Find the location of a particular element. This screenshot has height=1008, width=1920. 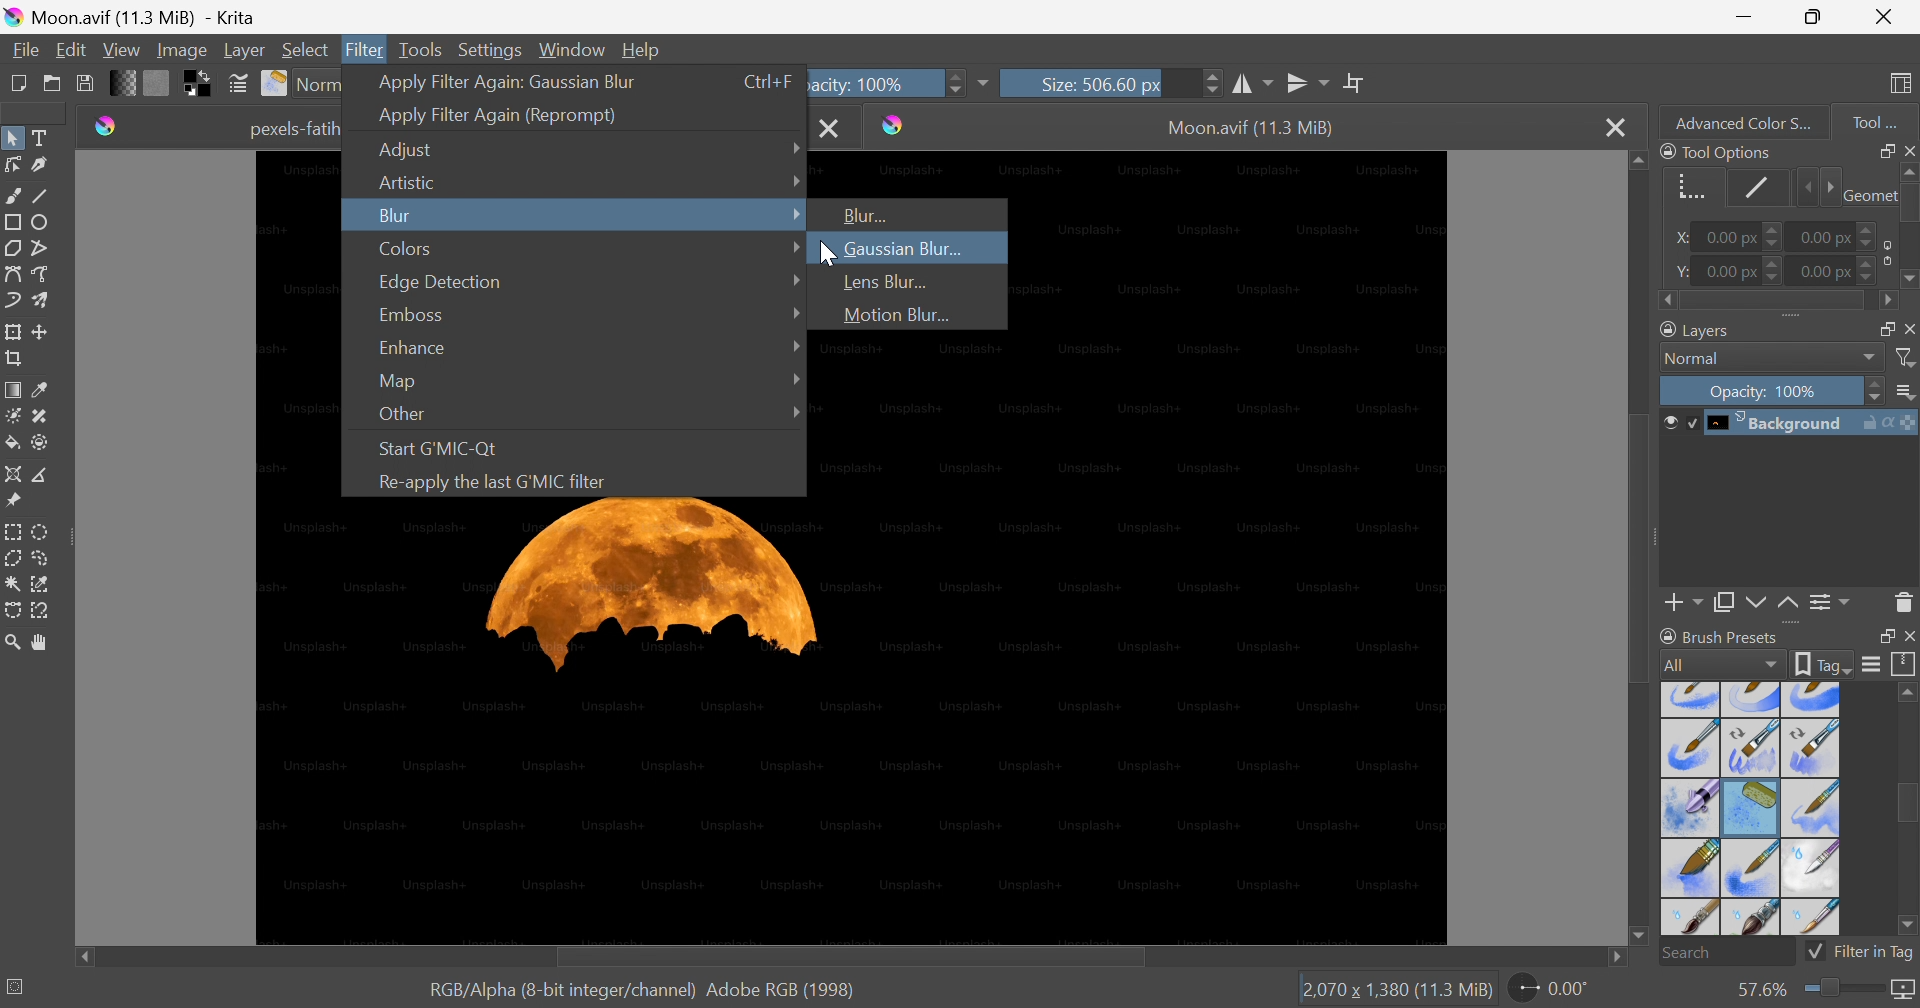

Layers is located at coordinates (1692, 330).